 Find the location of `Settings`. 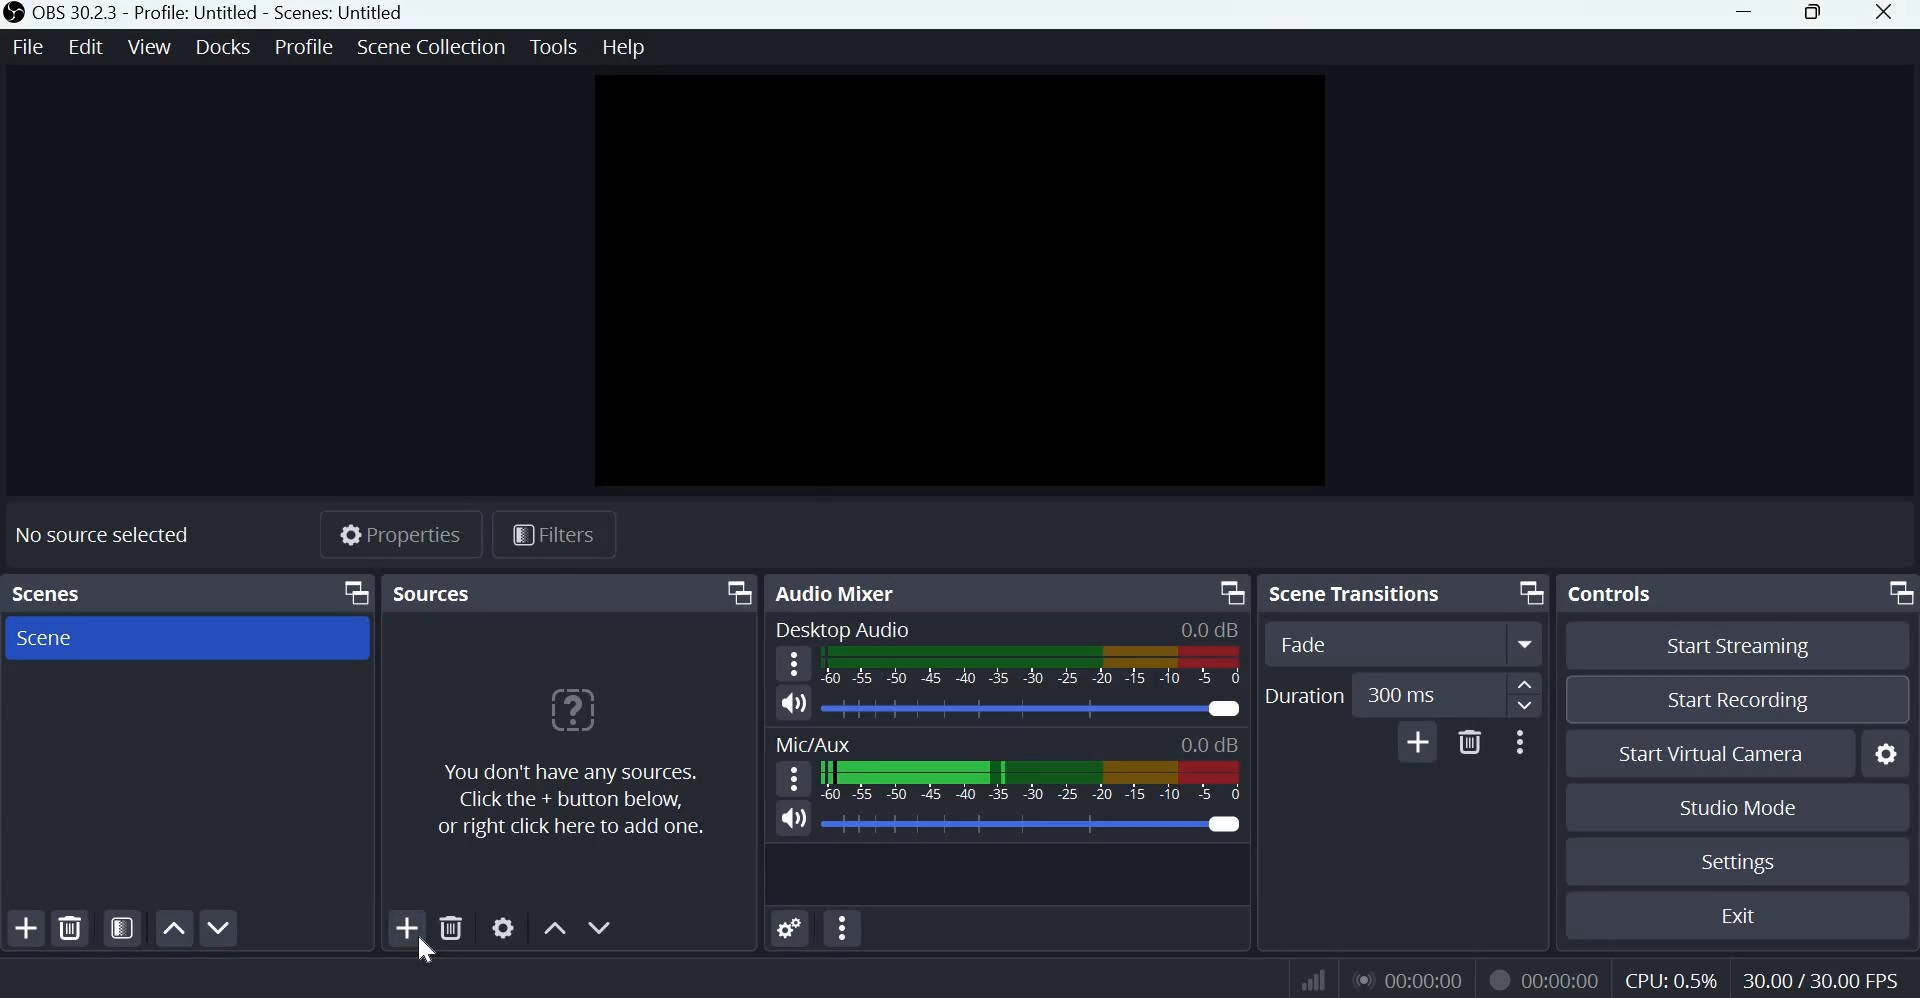

Settings is located at coordinates (1739, 862).